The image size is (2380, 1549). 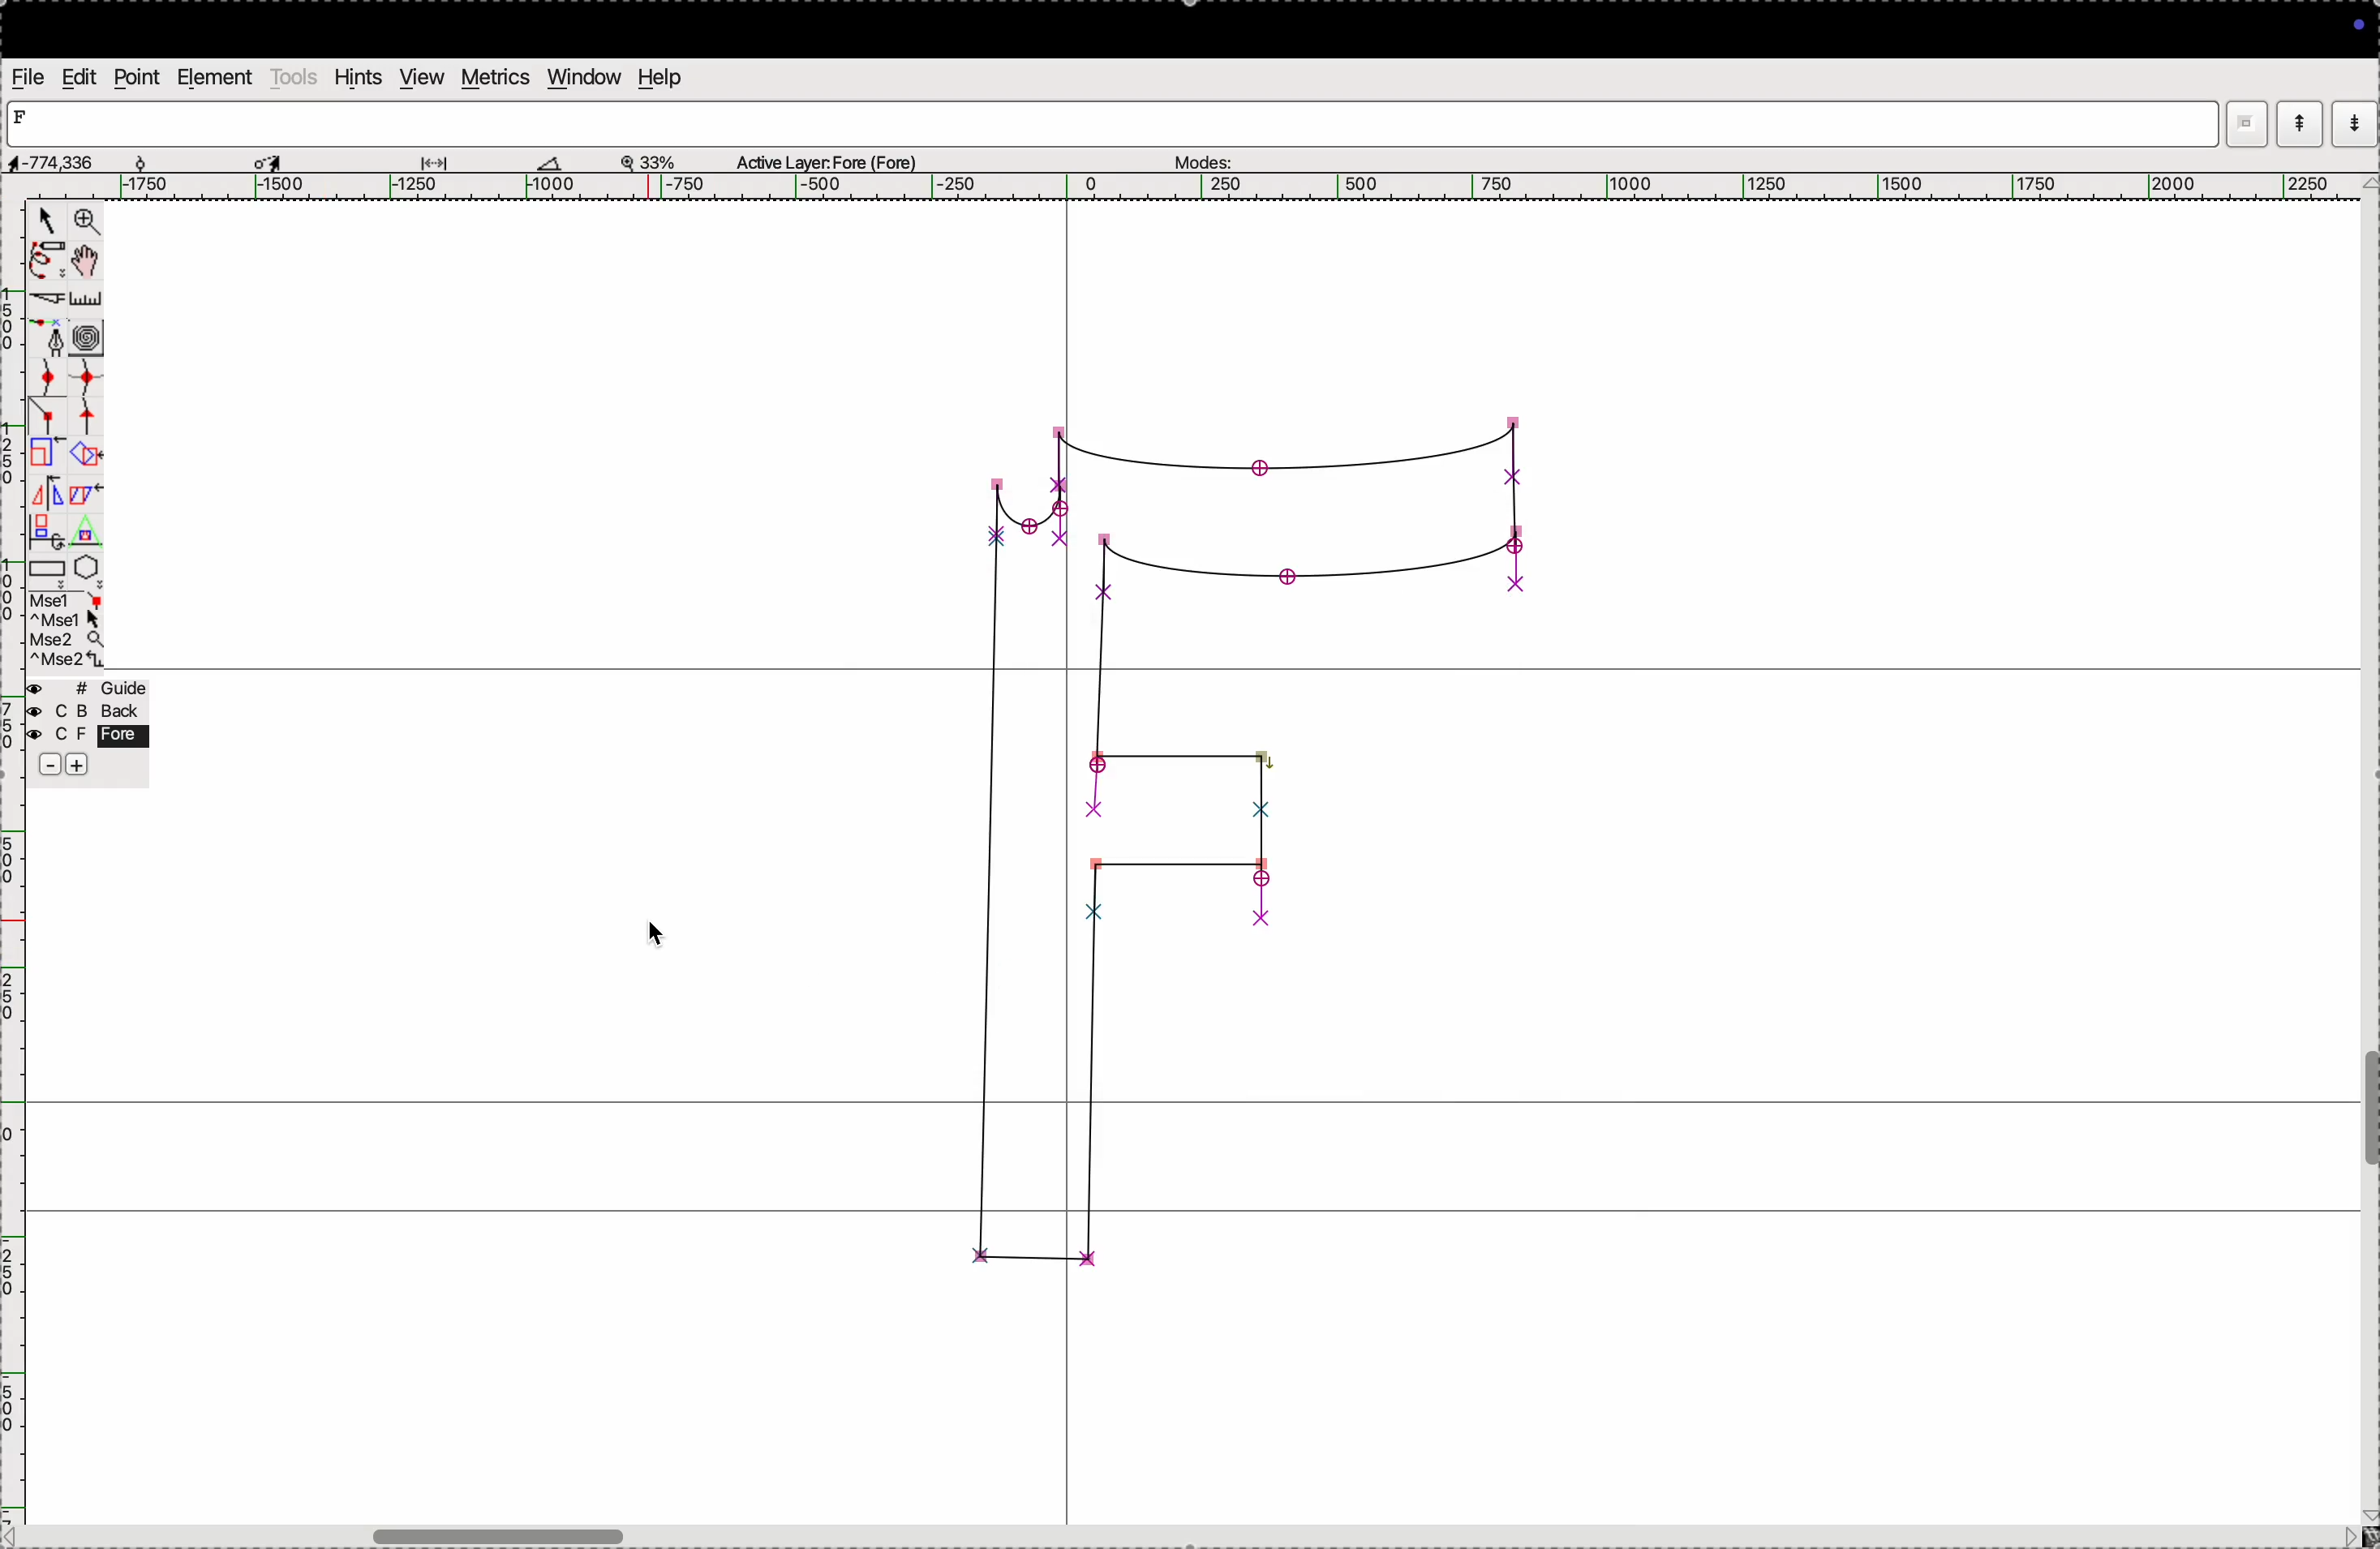 What do you see at coordinates (81, 77) in the screenshot?
I see `edit` at bounding box center [81, 77].